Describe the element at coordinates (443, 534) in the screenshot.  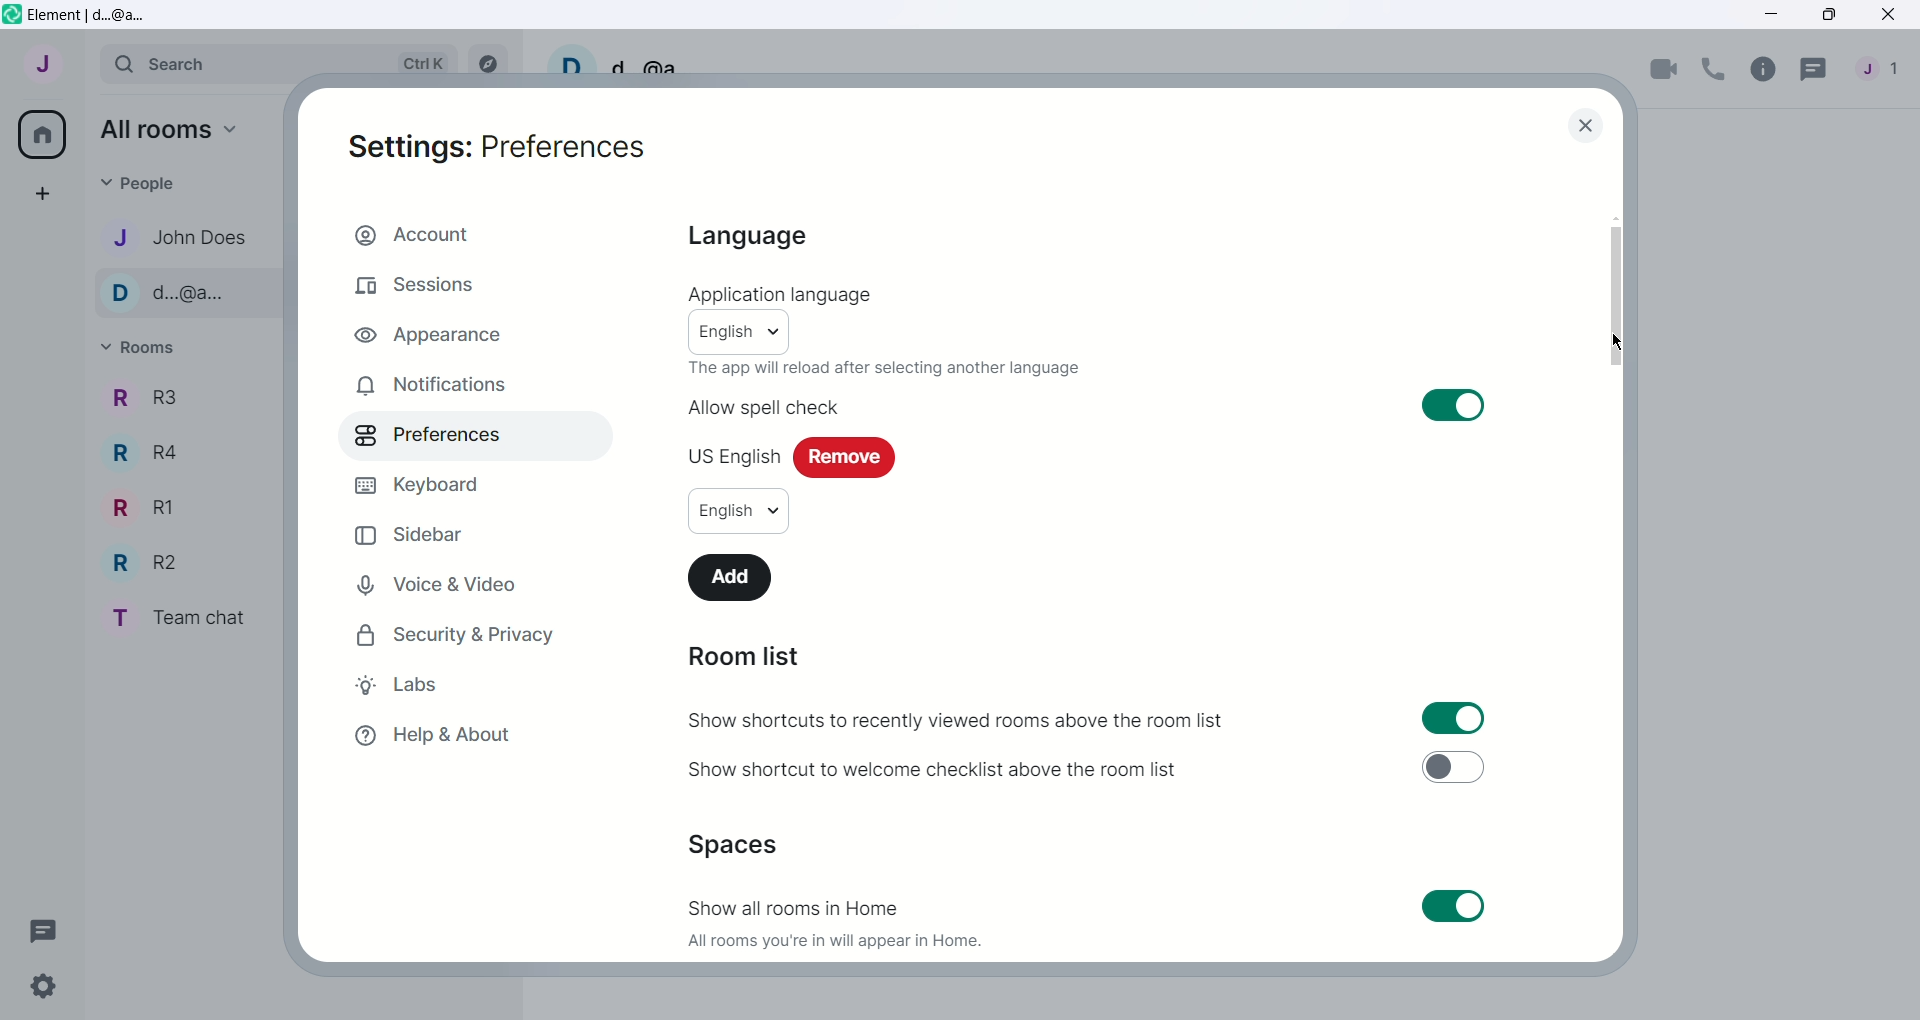
I see `Sidebar` at that location.